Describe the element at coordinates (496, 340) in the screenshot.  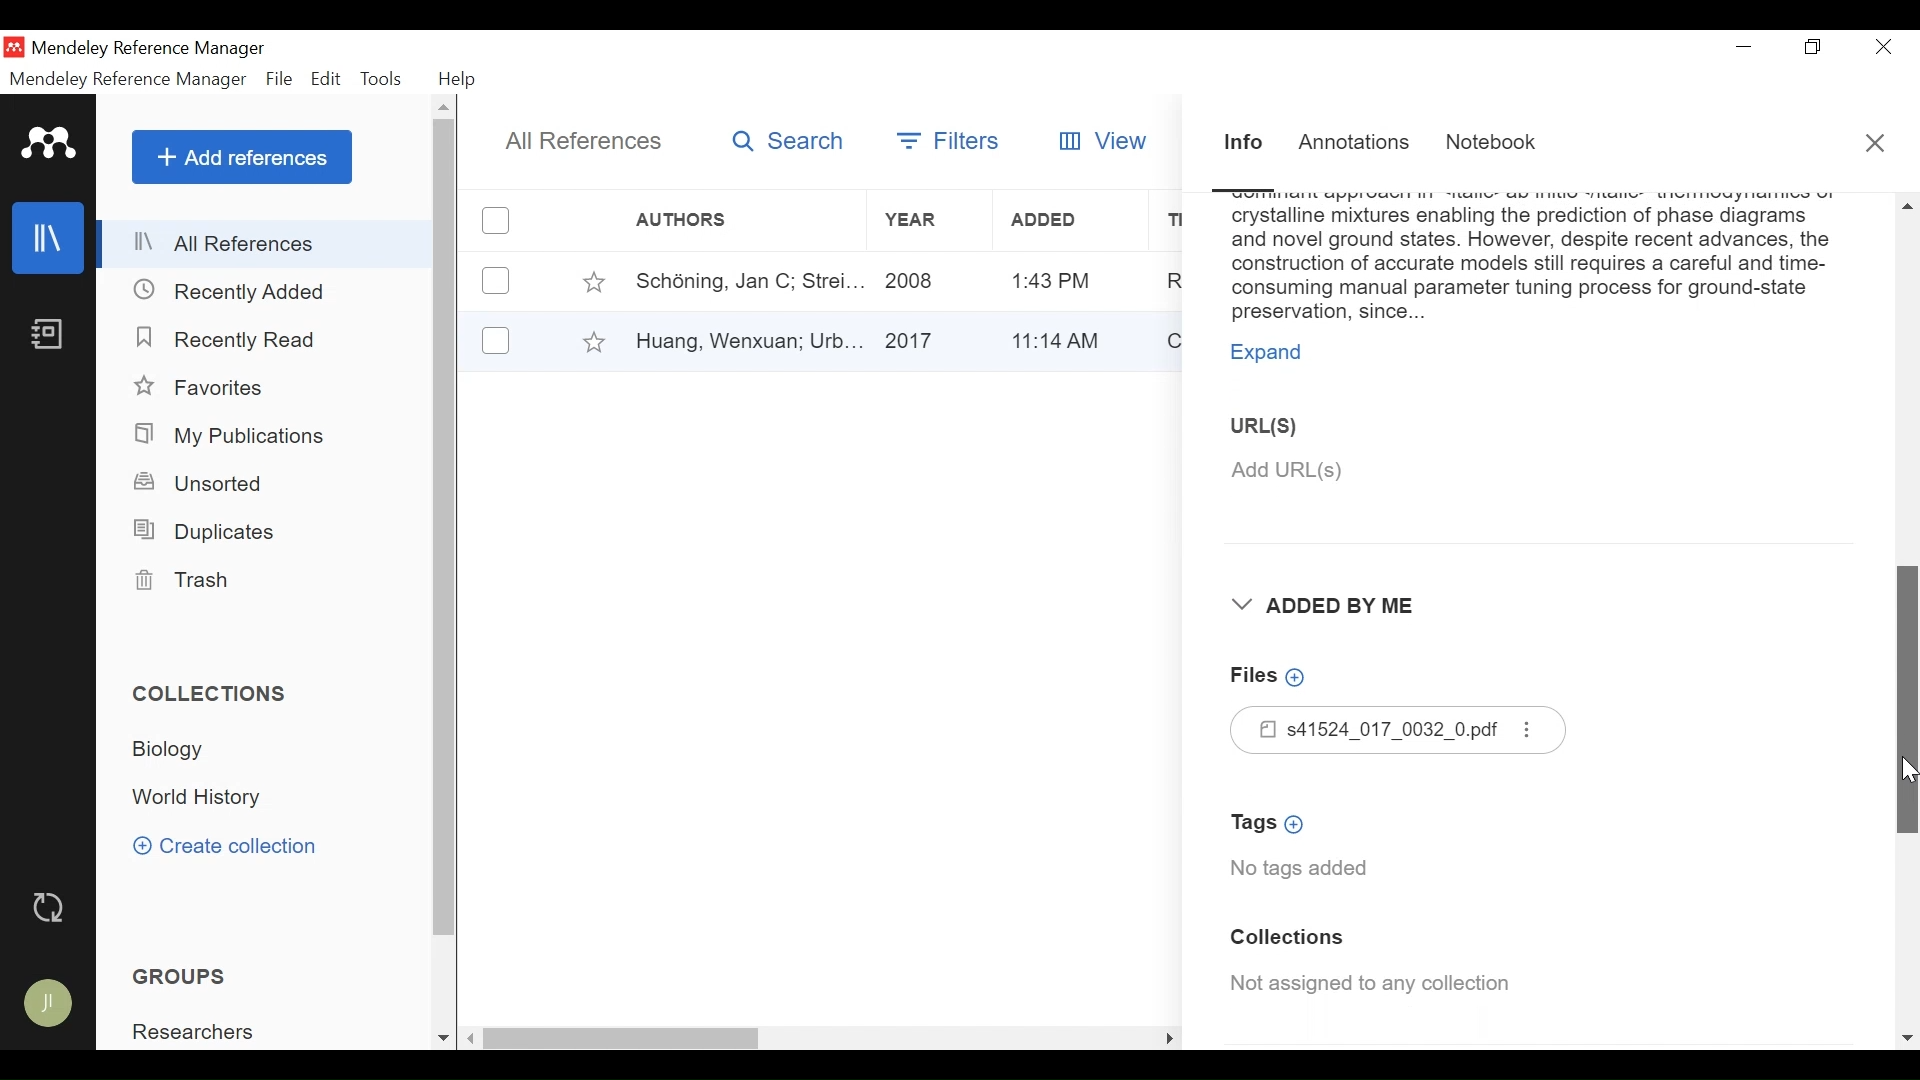
I see `(un)select` at that location.